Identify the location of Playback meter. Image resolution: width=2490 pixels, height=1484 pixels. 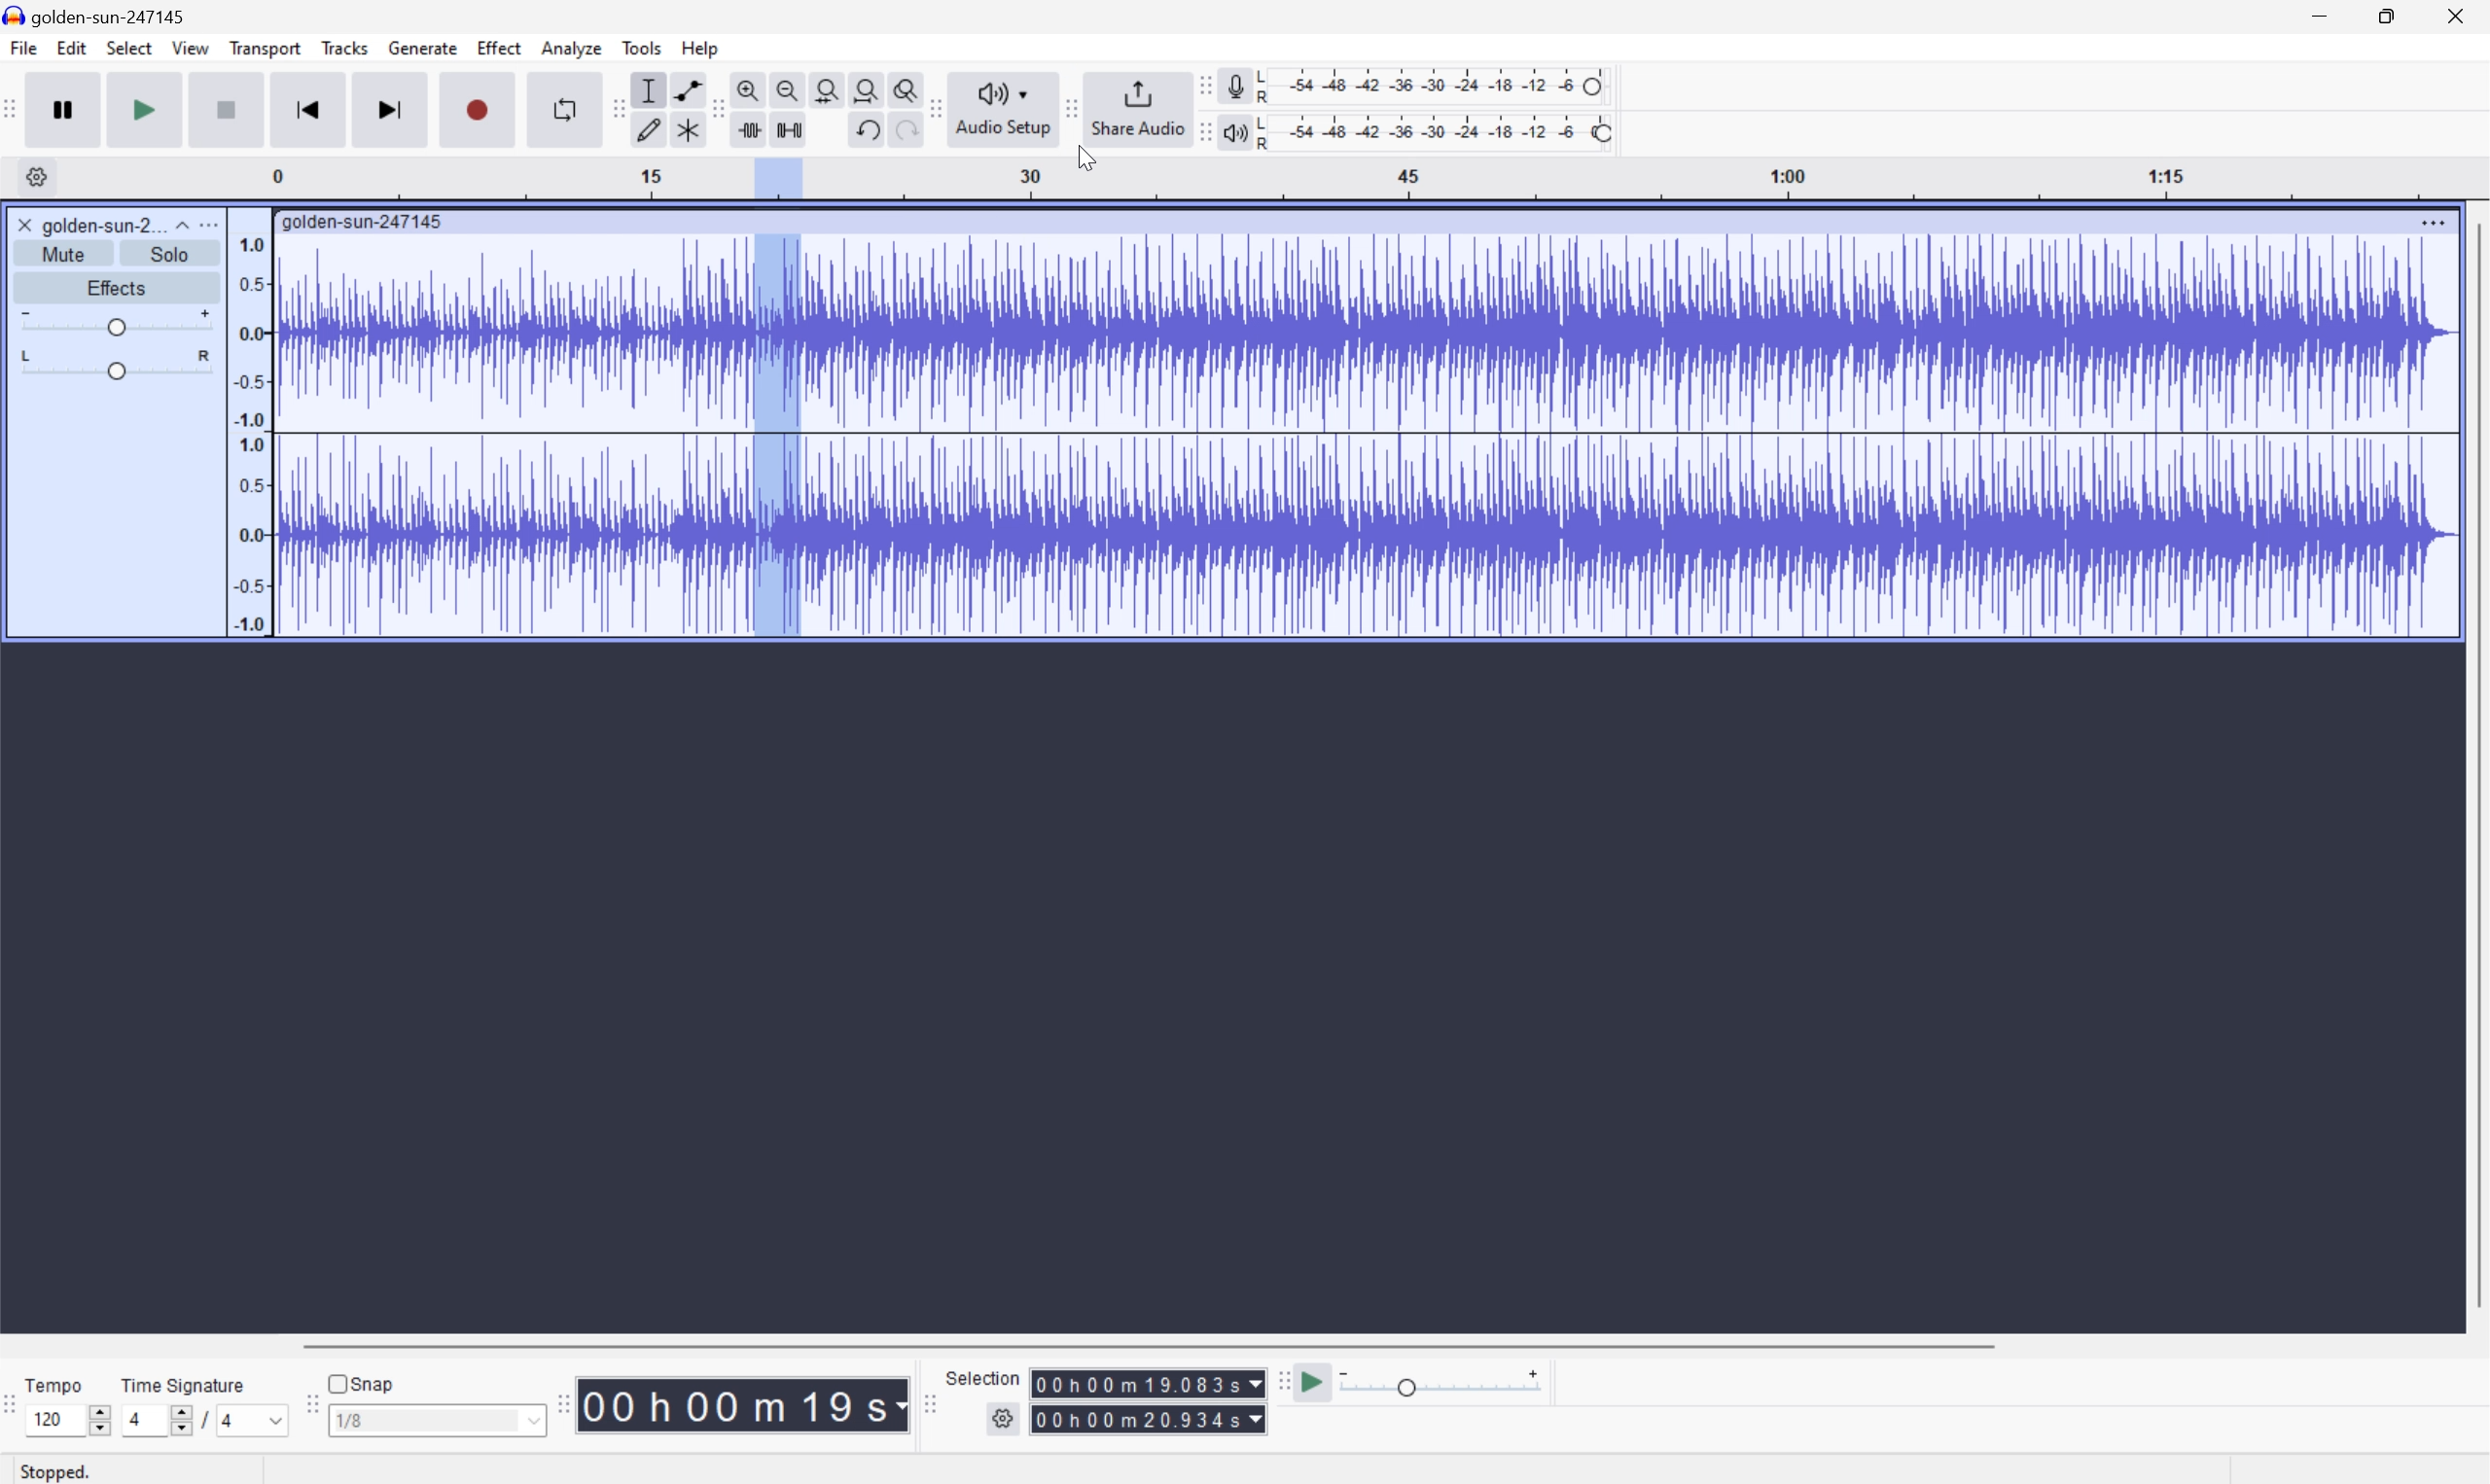
(1231, 135).